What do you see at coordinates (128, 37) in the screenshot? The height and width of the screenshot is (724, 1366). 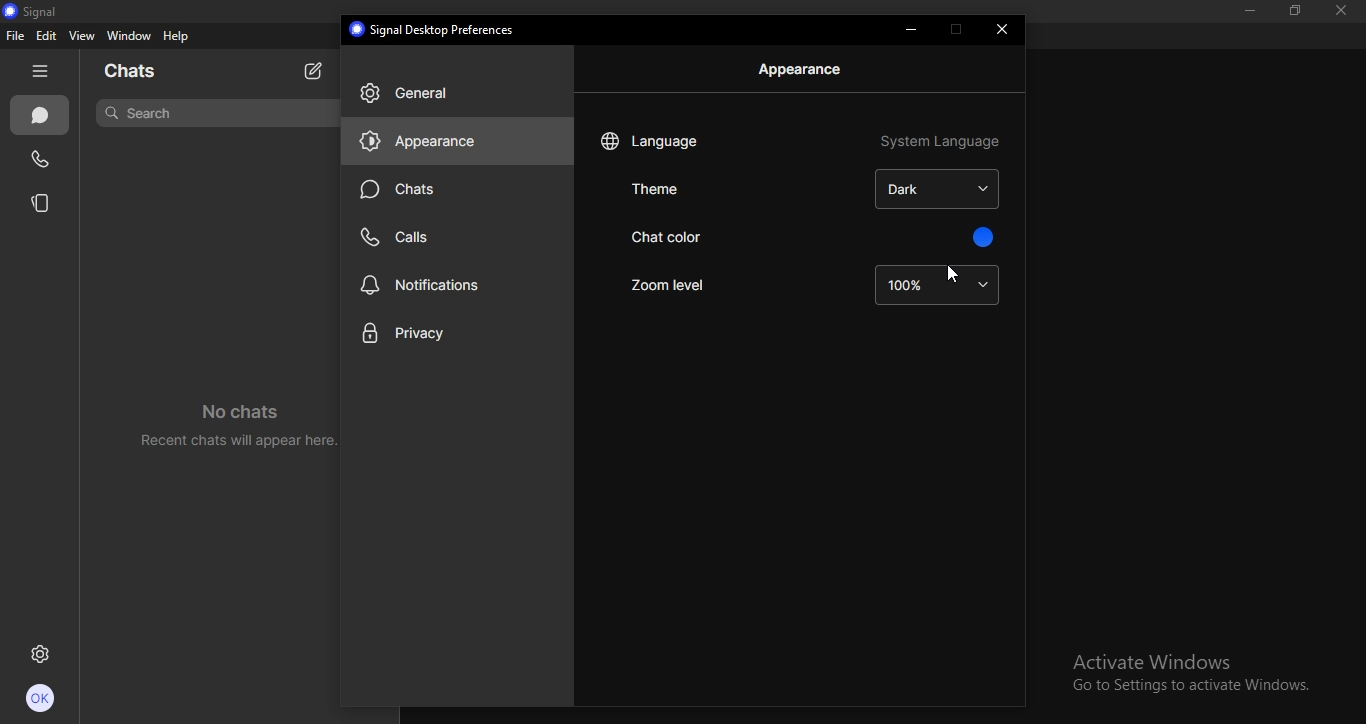 I see `window` at bounding box center [128, 37].